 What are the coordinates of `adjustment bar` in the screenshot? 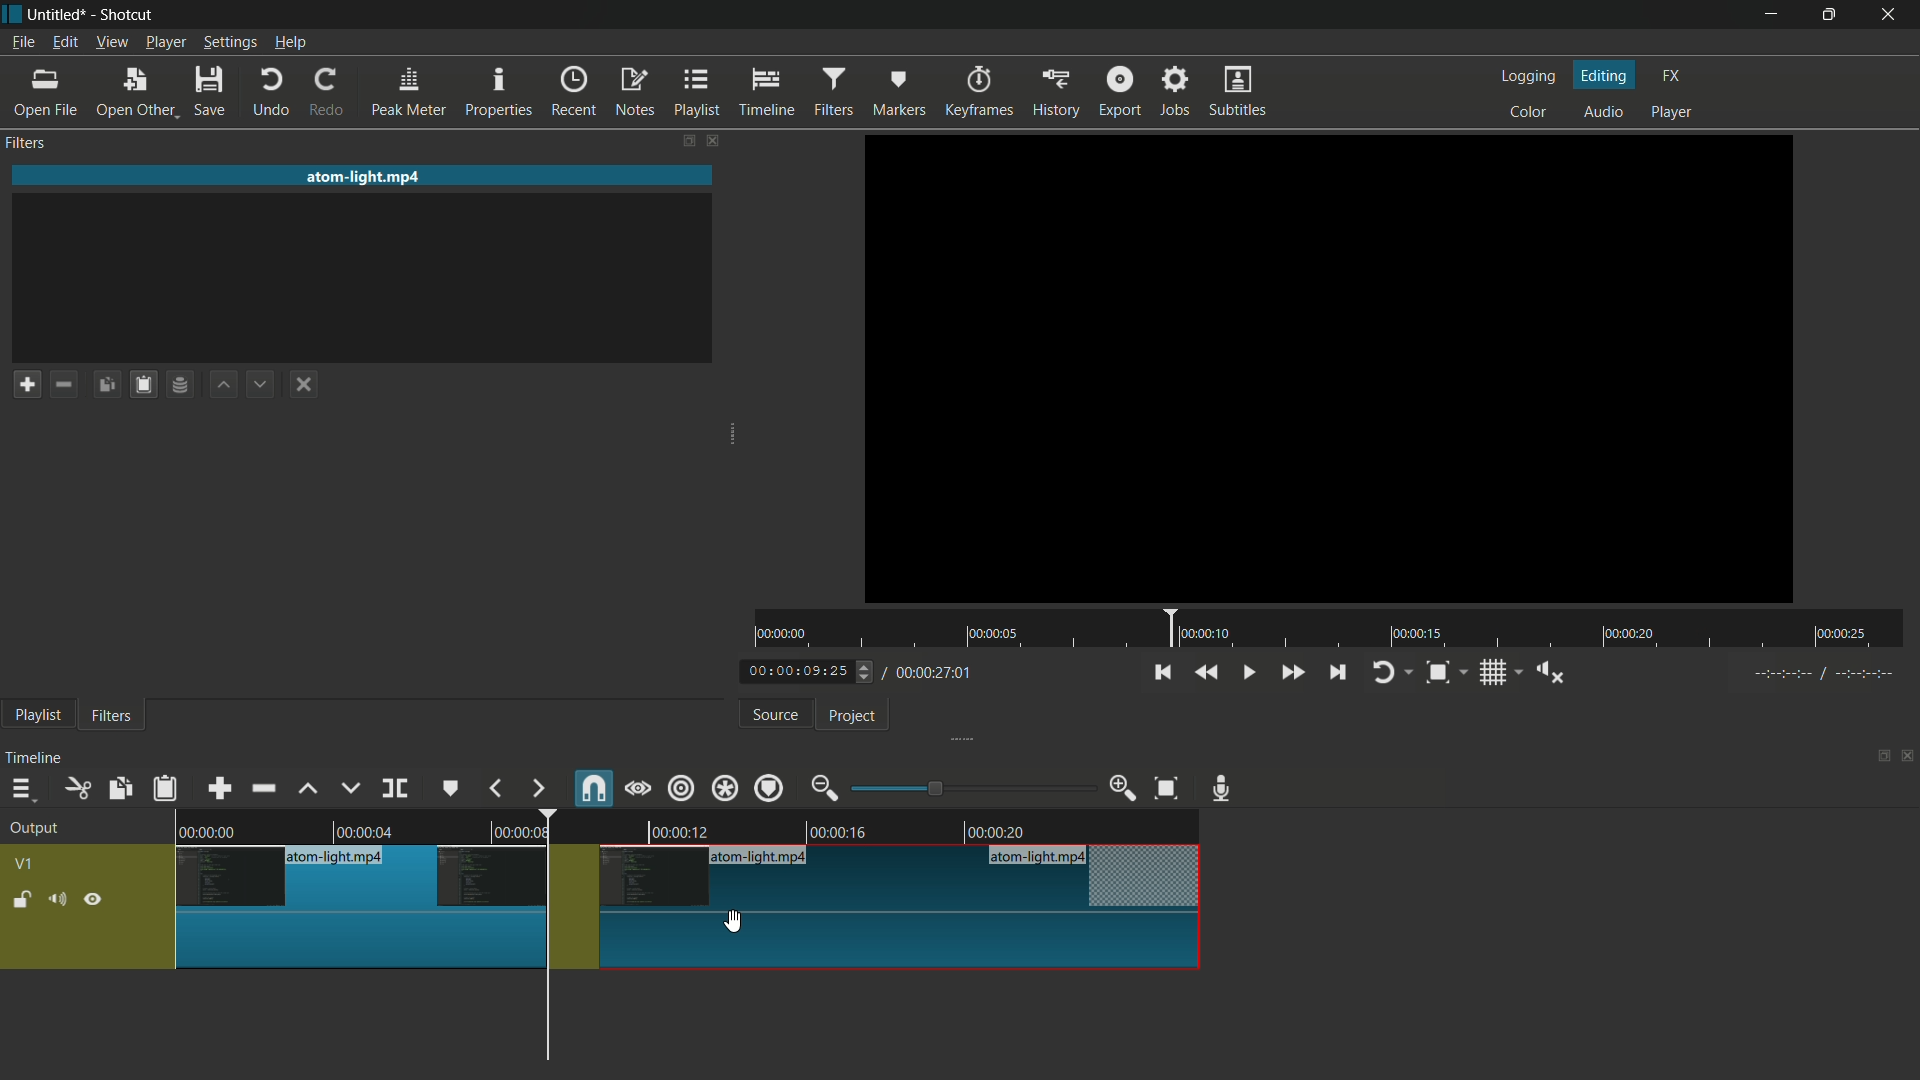 It's located at (971, 788).